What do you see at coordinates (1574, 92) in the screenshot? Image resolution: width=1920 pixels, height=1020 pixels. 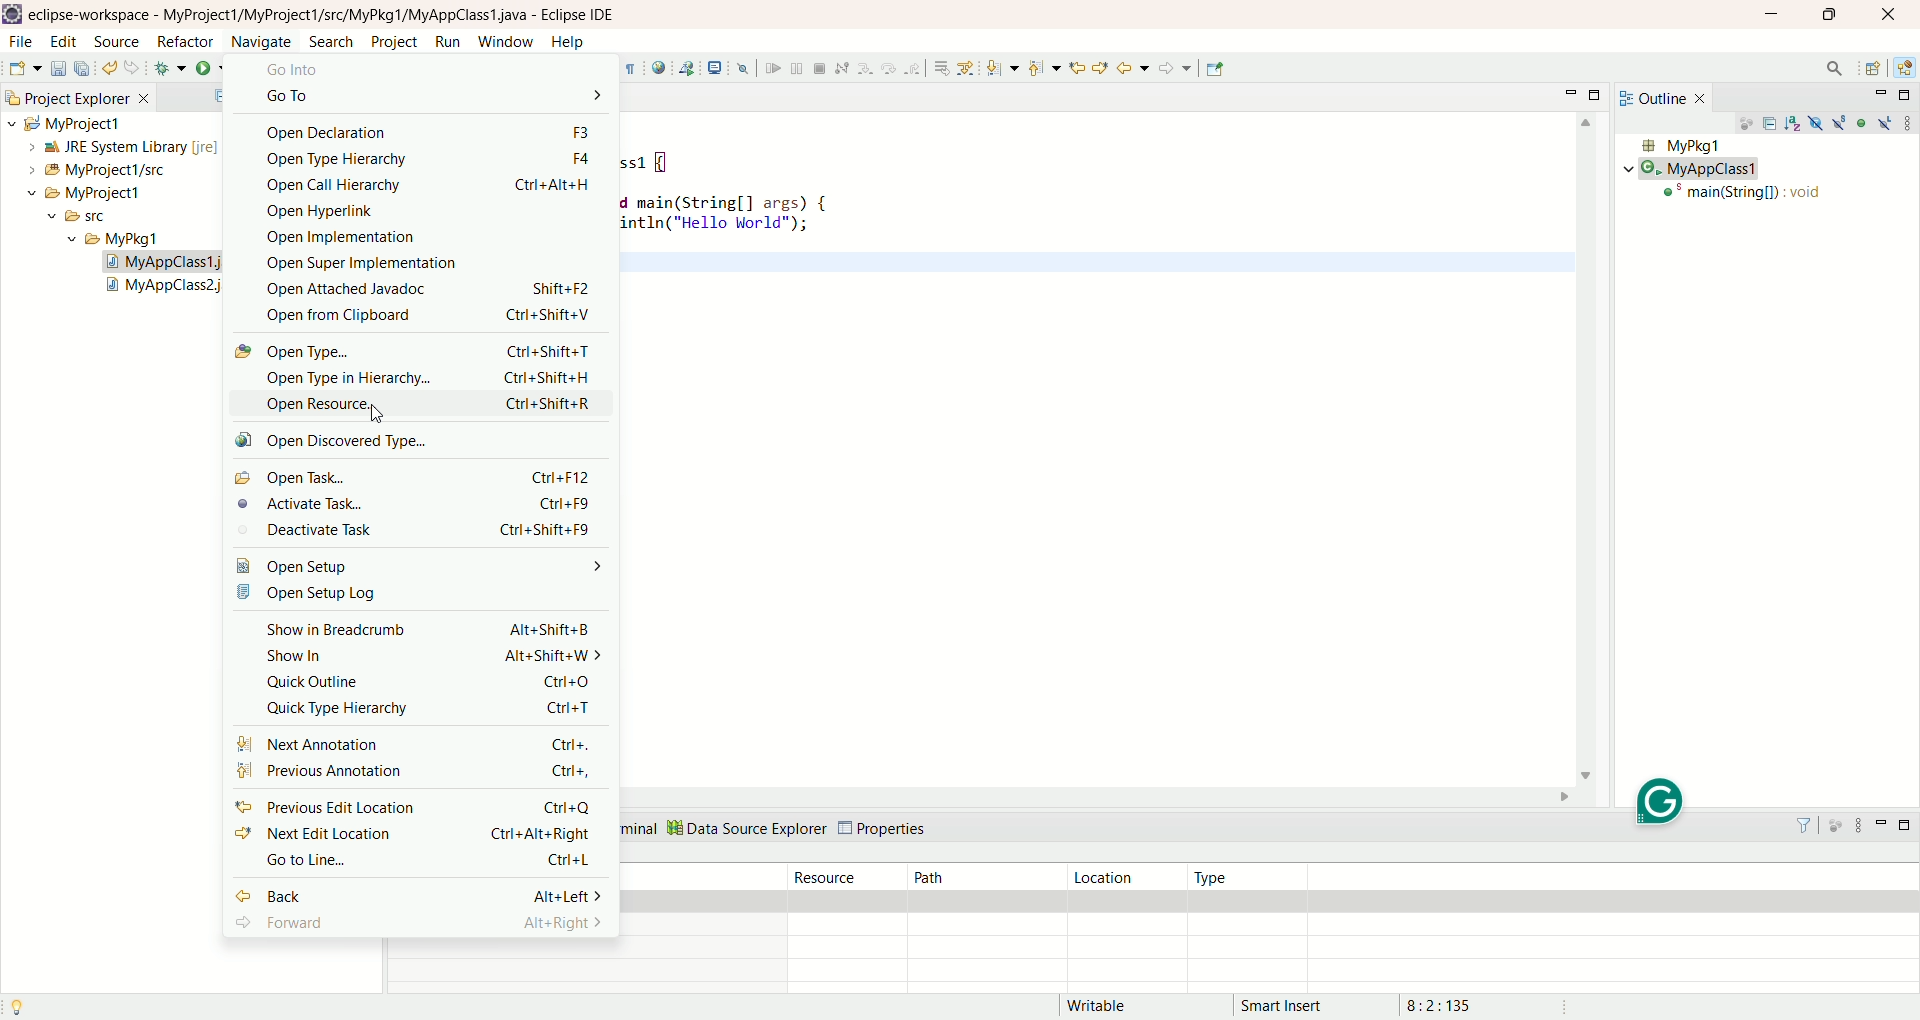 I see `minimize` at bounding box center [1574, 92].